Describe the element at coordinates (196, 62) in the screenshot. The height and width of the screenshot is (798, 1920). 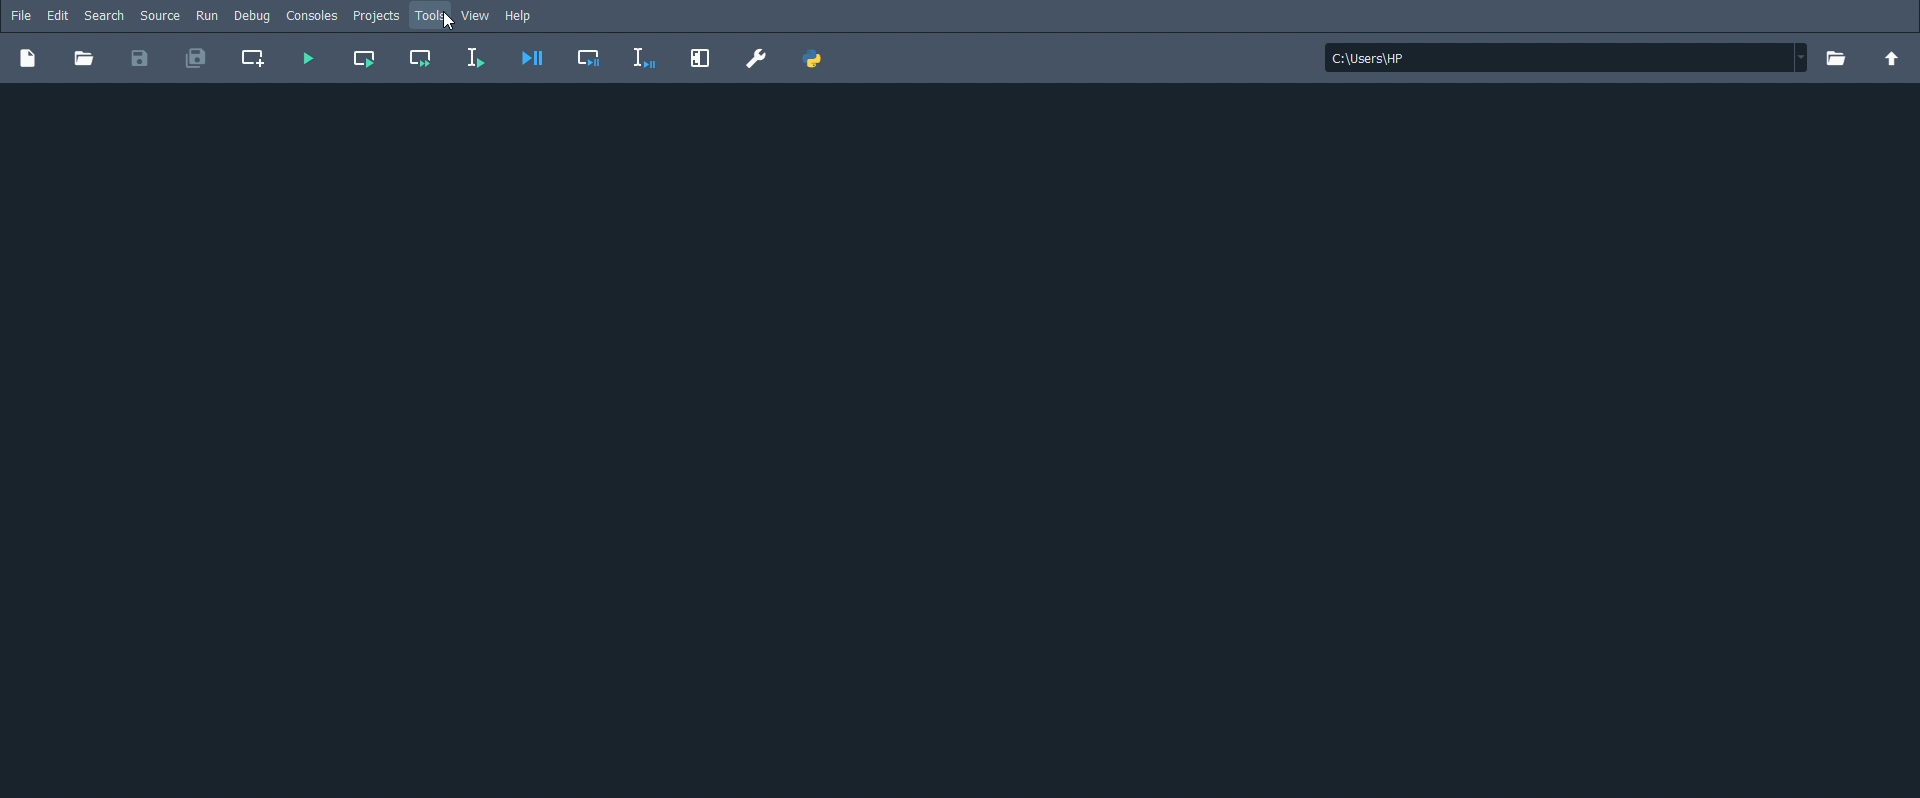
I see `Save all files` at that location.